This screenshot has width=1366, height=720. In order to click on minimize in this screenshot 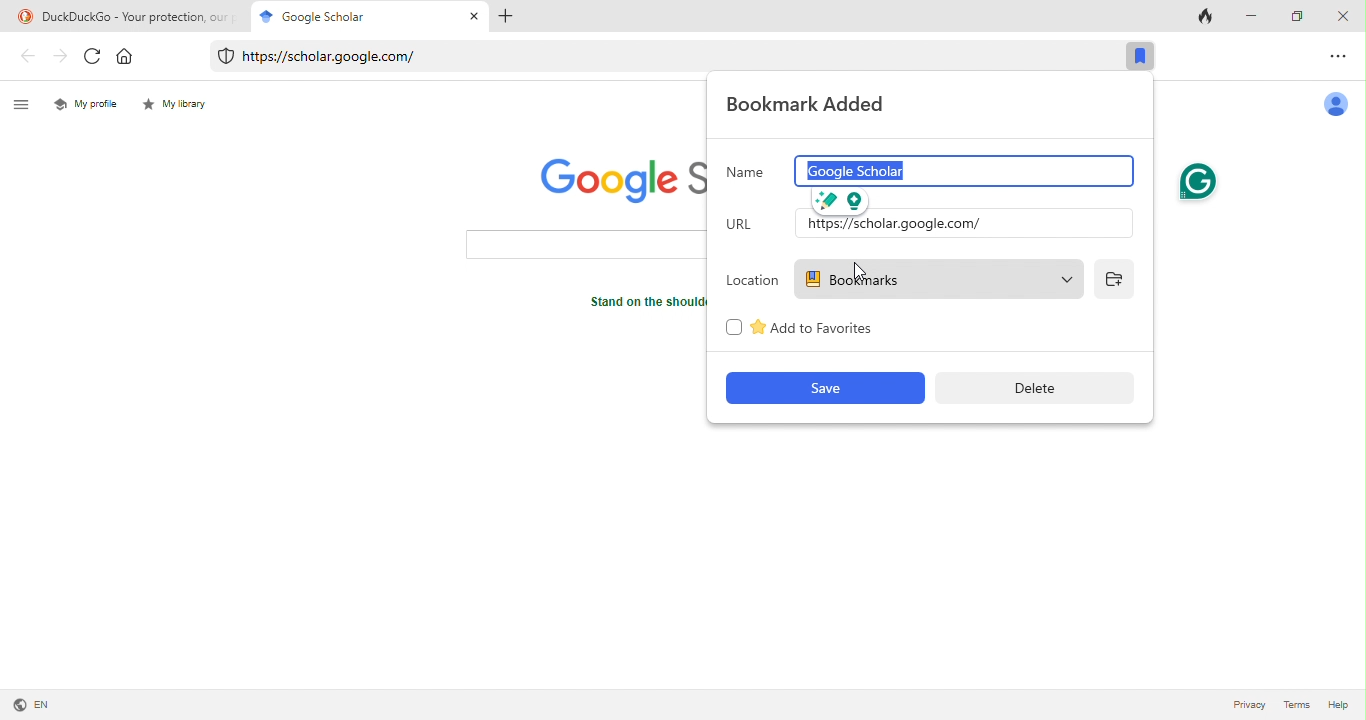, I will do `click(1253, 15)`.